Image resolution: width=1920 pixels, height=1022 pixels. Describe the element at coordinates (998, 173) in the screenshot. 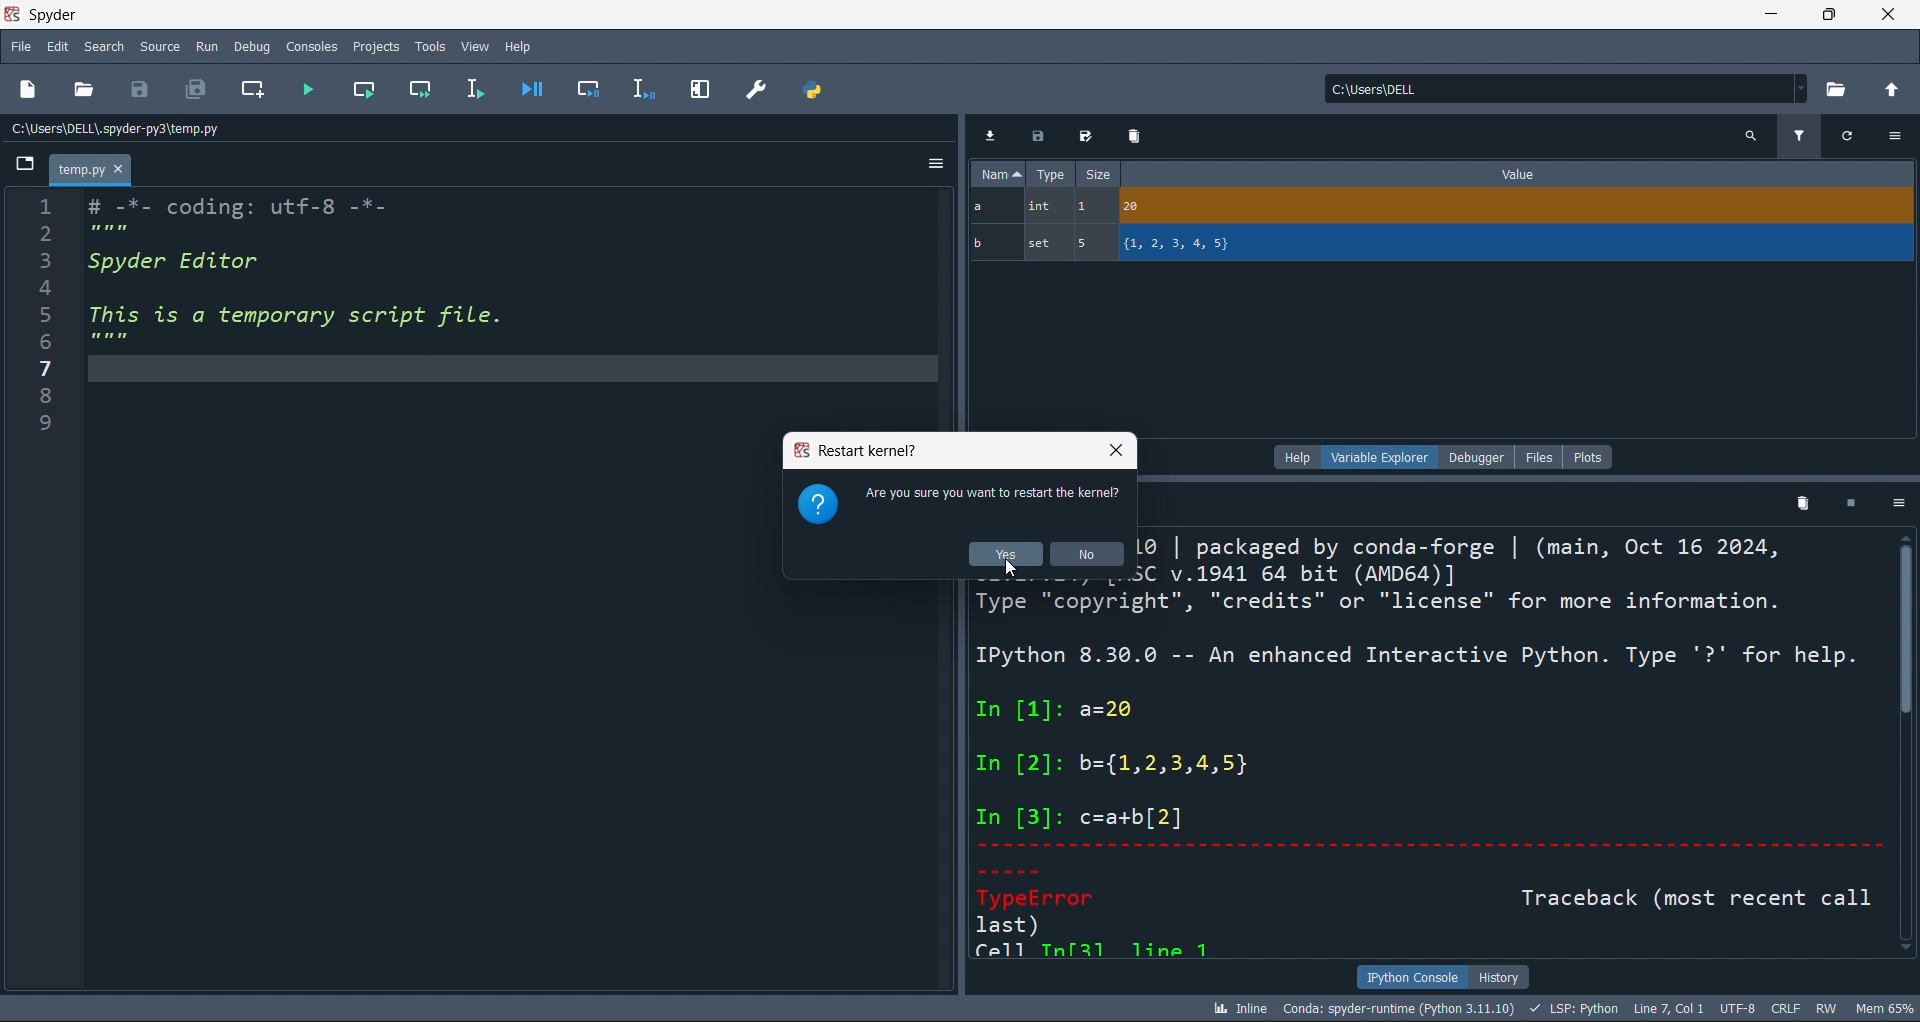

I see `name` at that location.